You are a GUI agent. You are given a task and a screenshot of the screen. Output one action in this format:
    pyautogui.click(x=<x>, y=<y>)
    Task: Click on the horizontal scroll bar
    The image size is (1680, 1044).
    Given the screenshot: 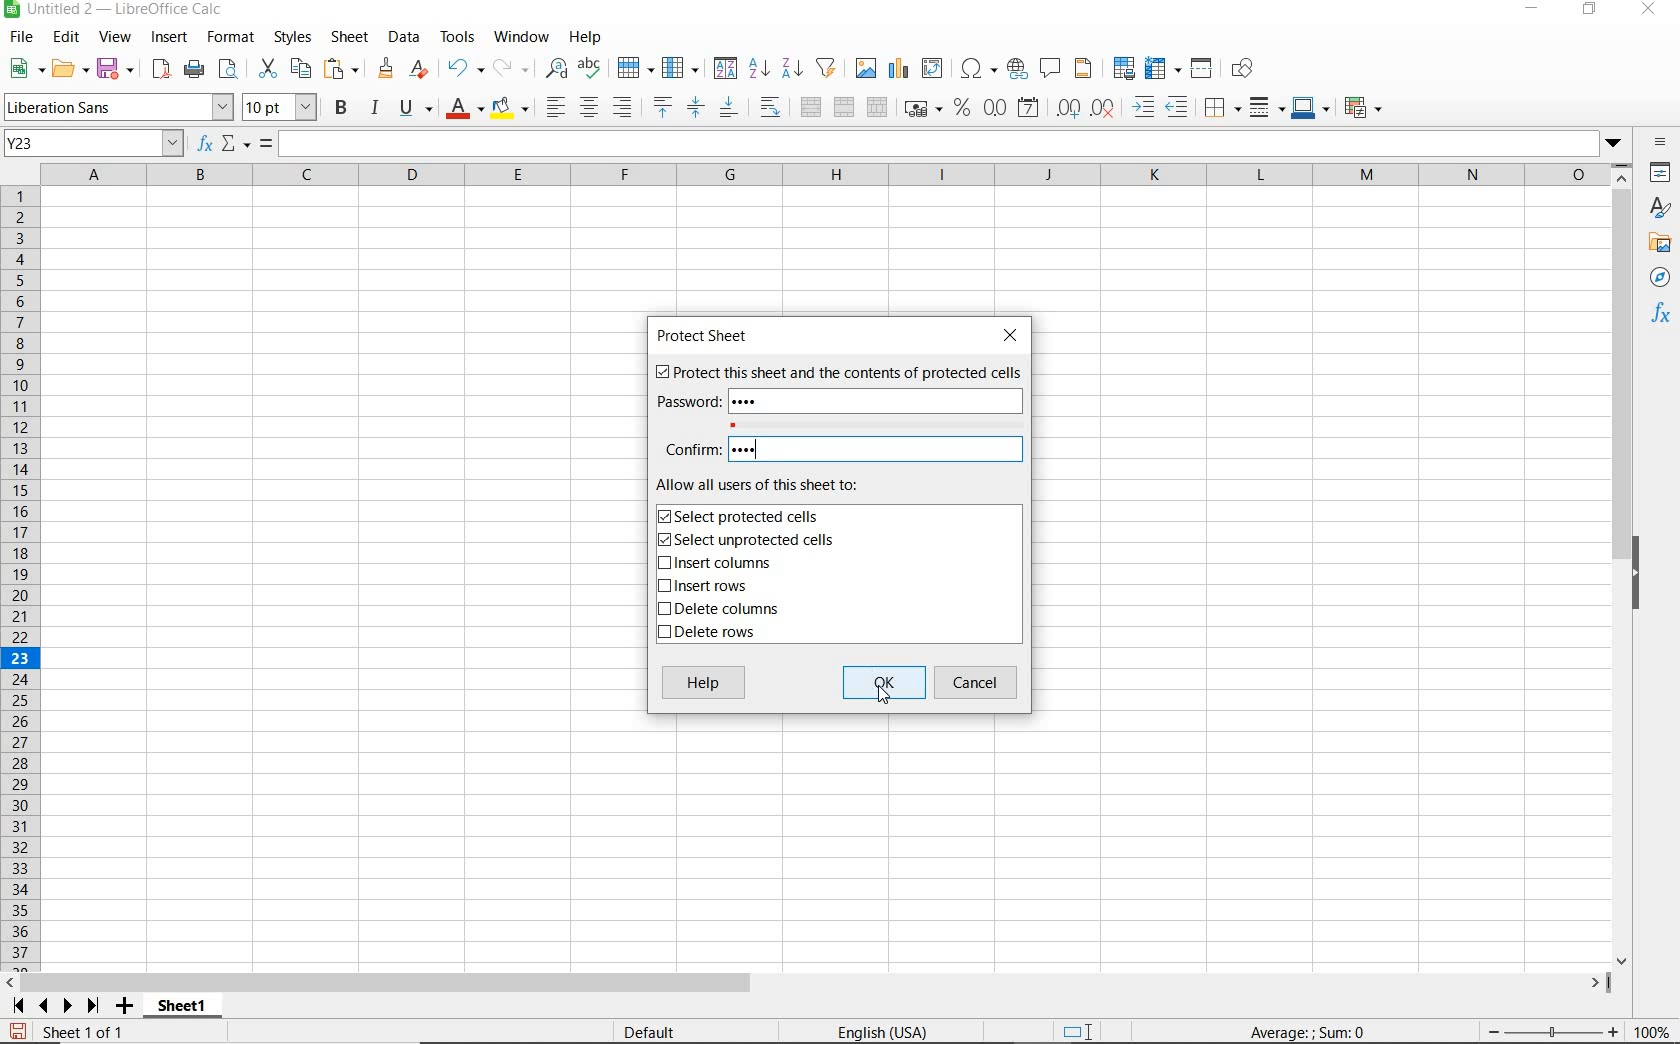 What is the action you would take?
    pyautogui.click(x=820, y=980)
    